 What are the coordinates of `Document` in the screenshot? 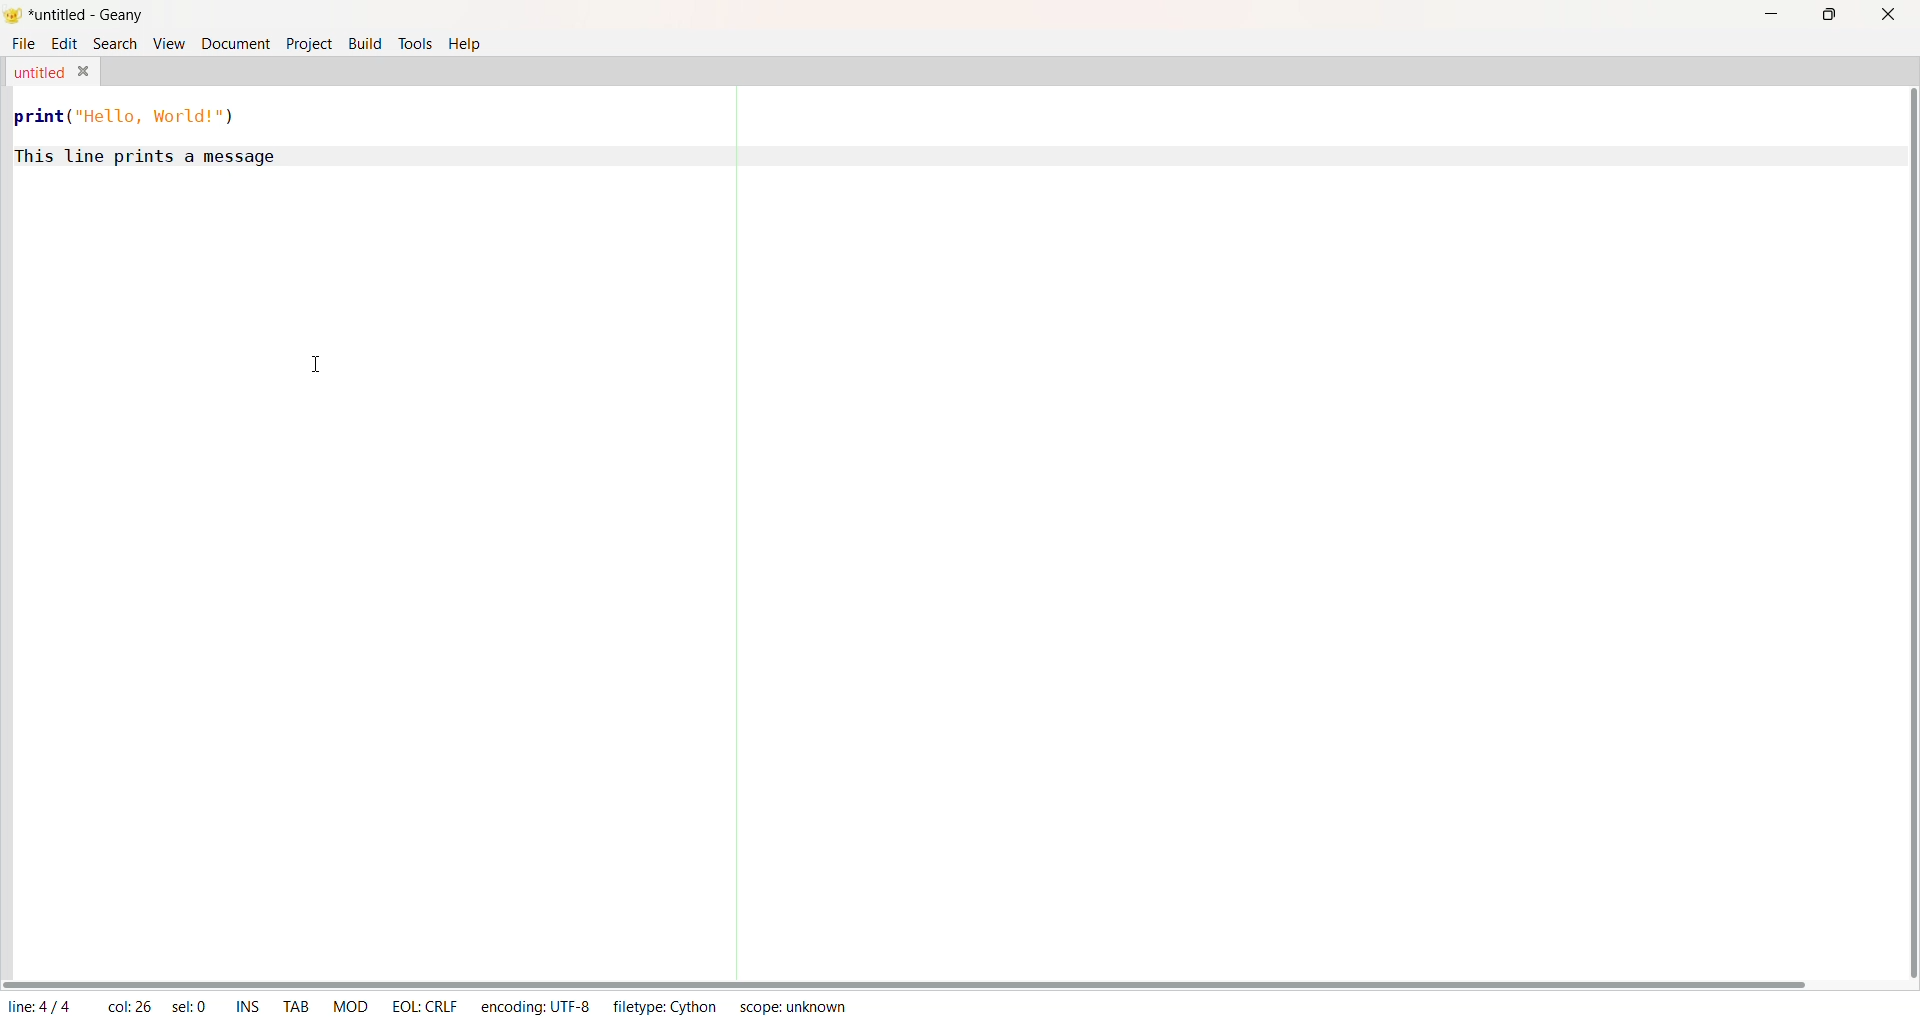 It's located at (236, 44).